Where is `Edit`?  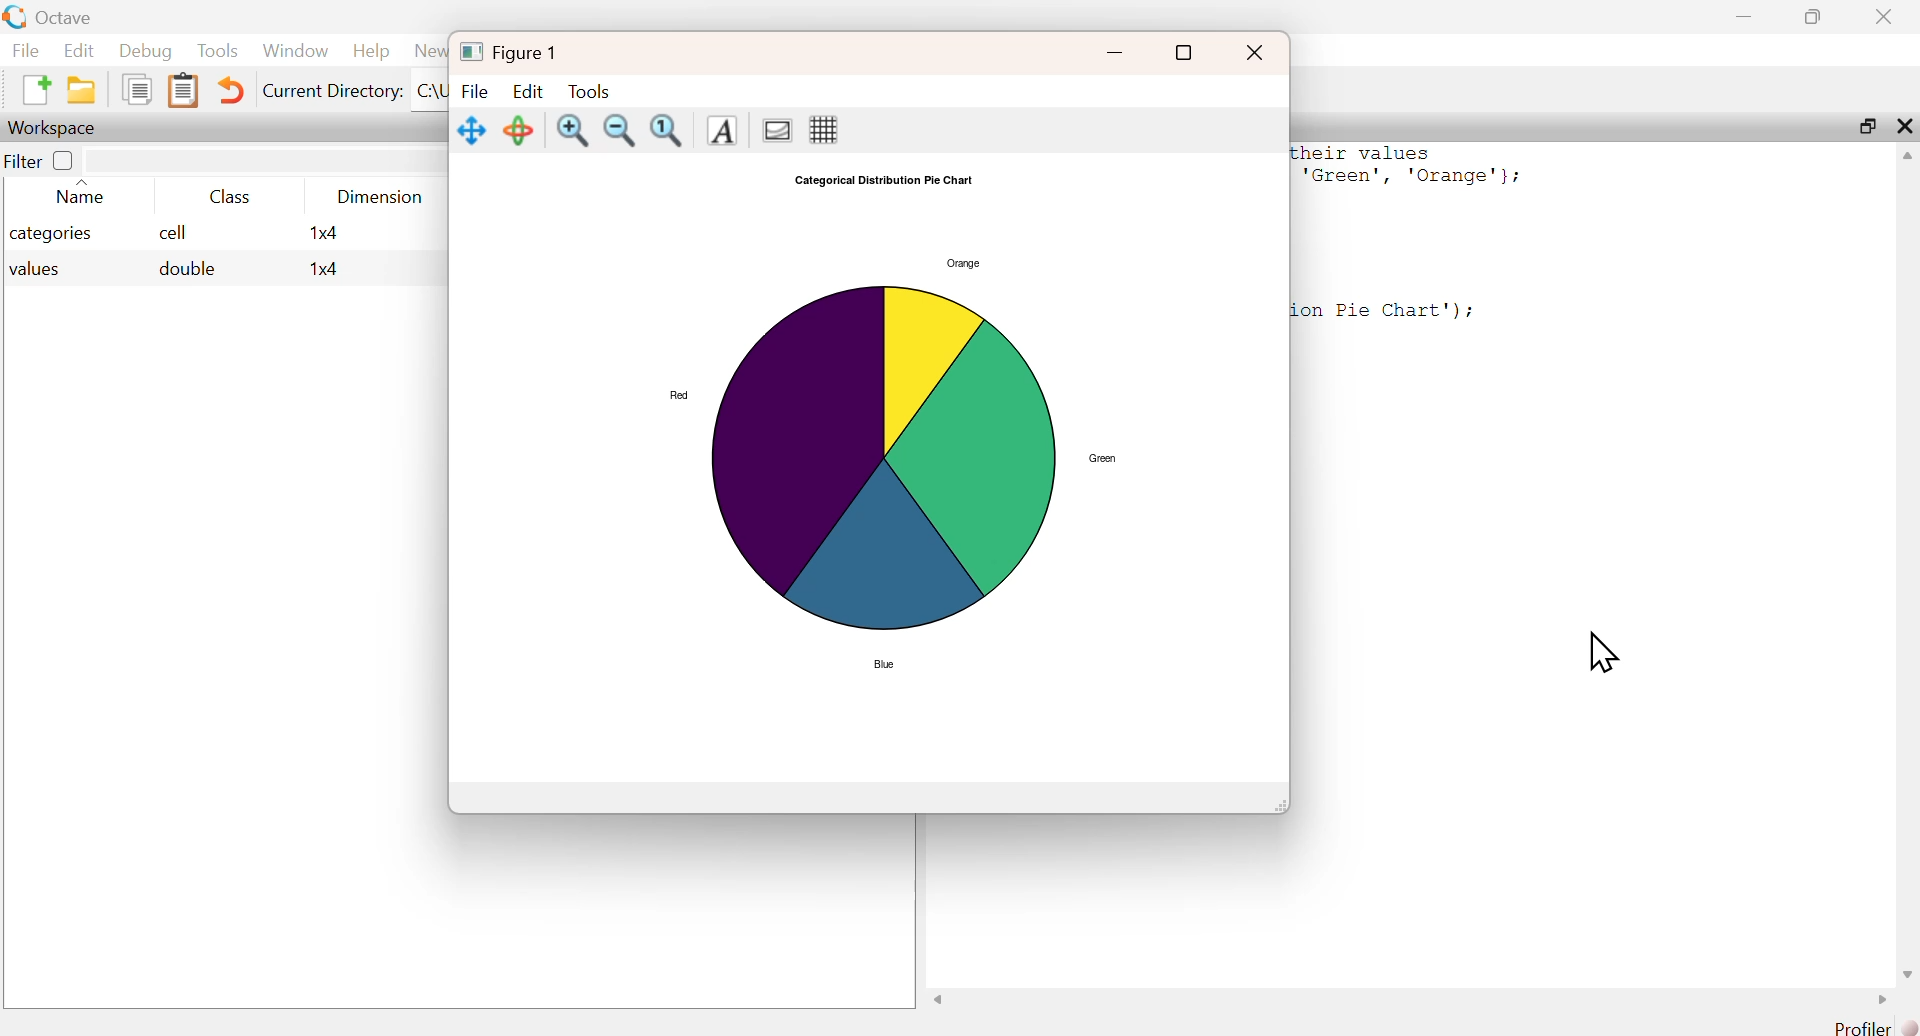
Edit is located at coordinates (530, 91).